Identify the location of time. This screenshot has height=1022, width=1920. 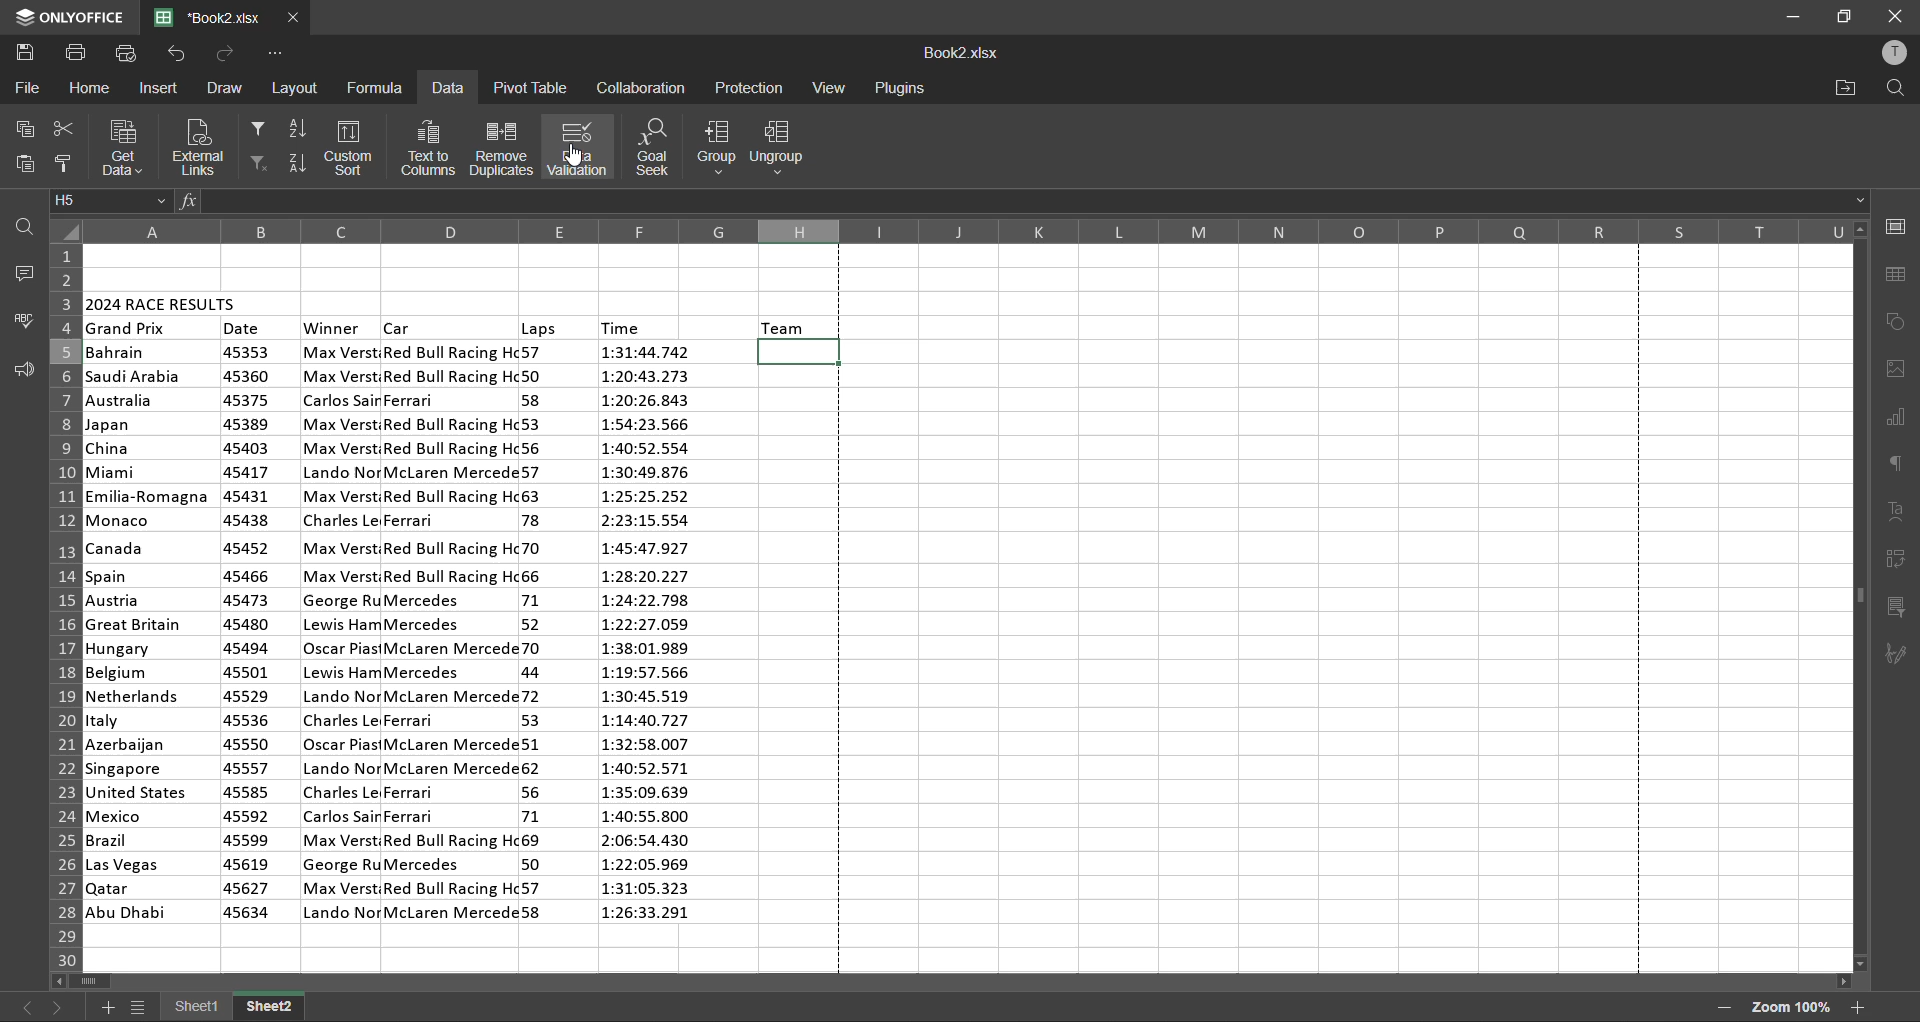
(651, 636).